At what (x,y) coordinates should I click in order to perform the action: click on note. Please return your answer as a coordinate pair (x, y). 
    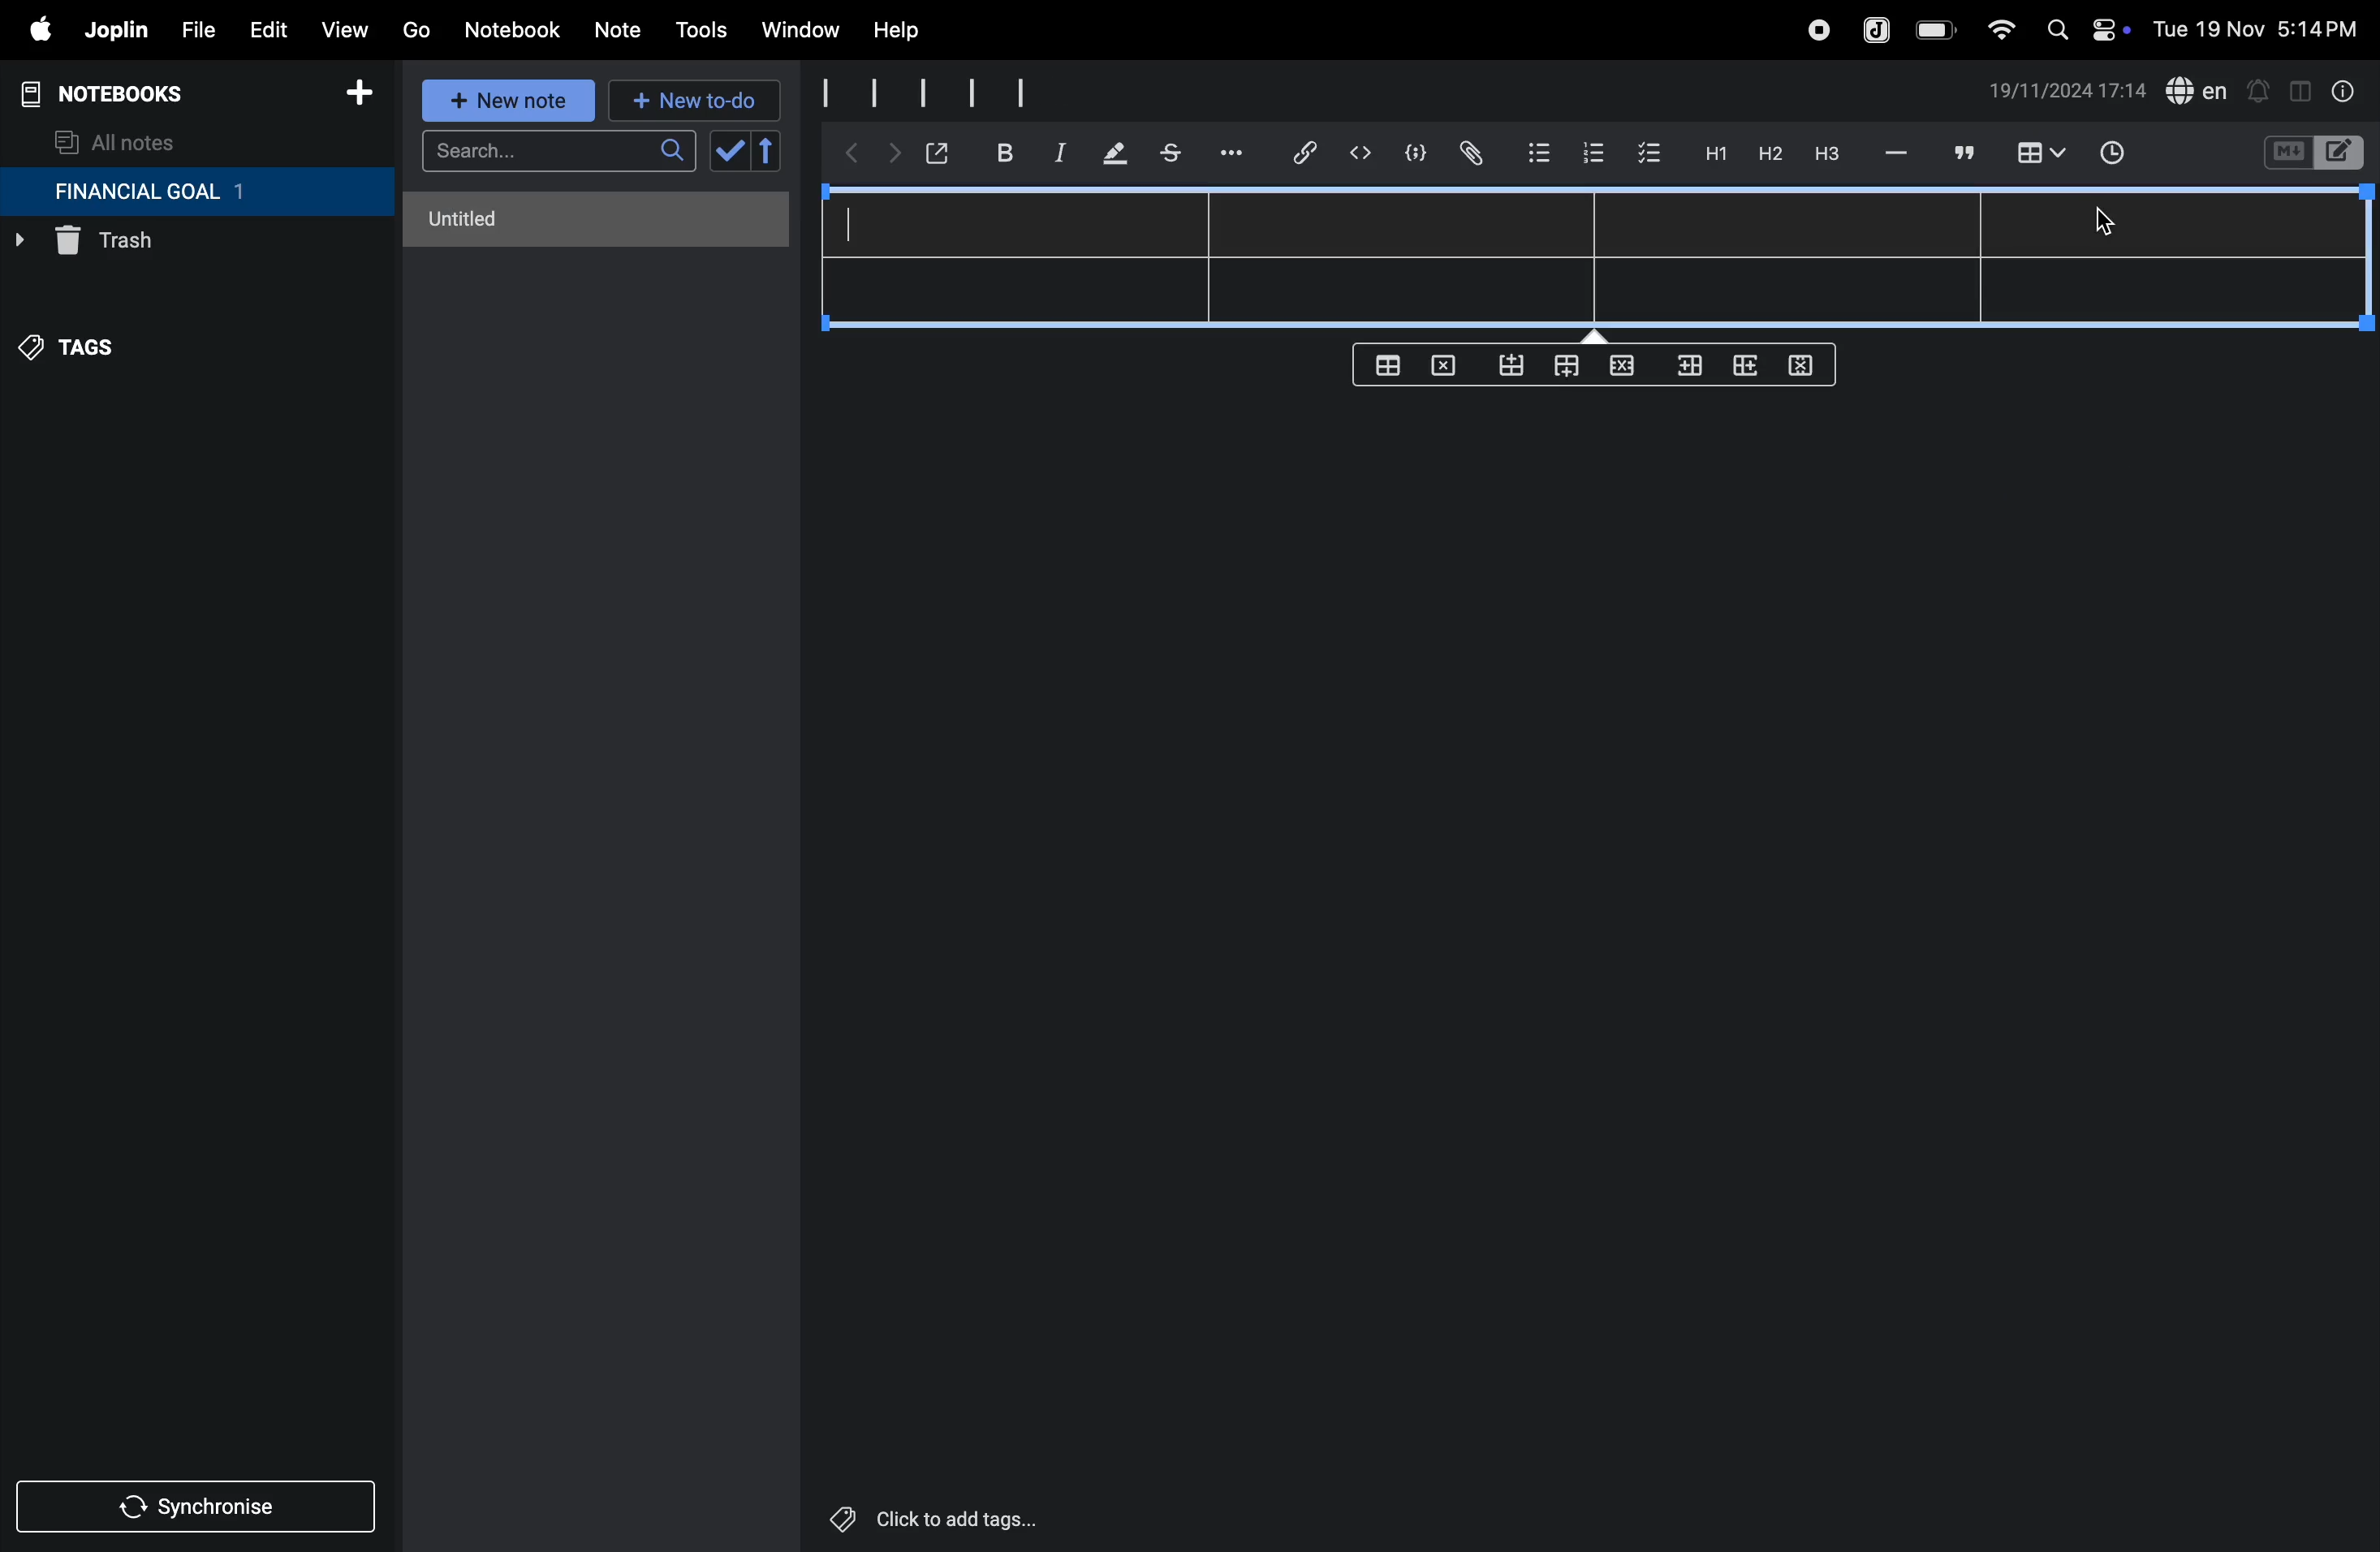
    Looking at the image, I should click on (621, 31).